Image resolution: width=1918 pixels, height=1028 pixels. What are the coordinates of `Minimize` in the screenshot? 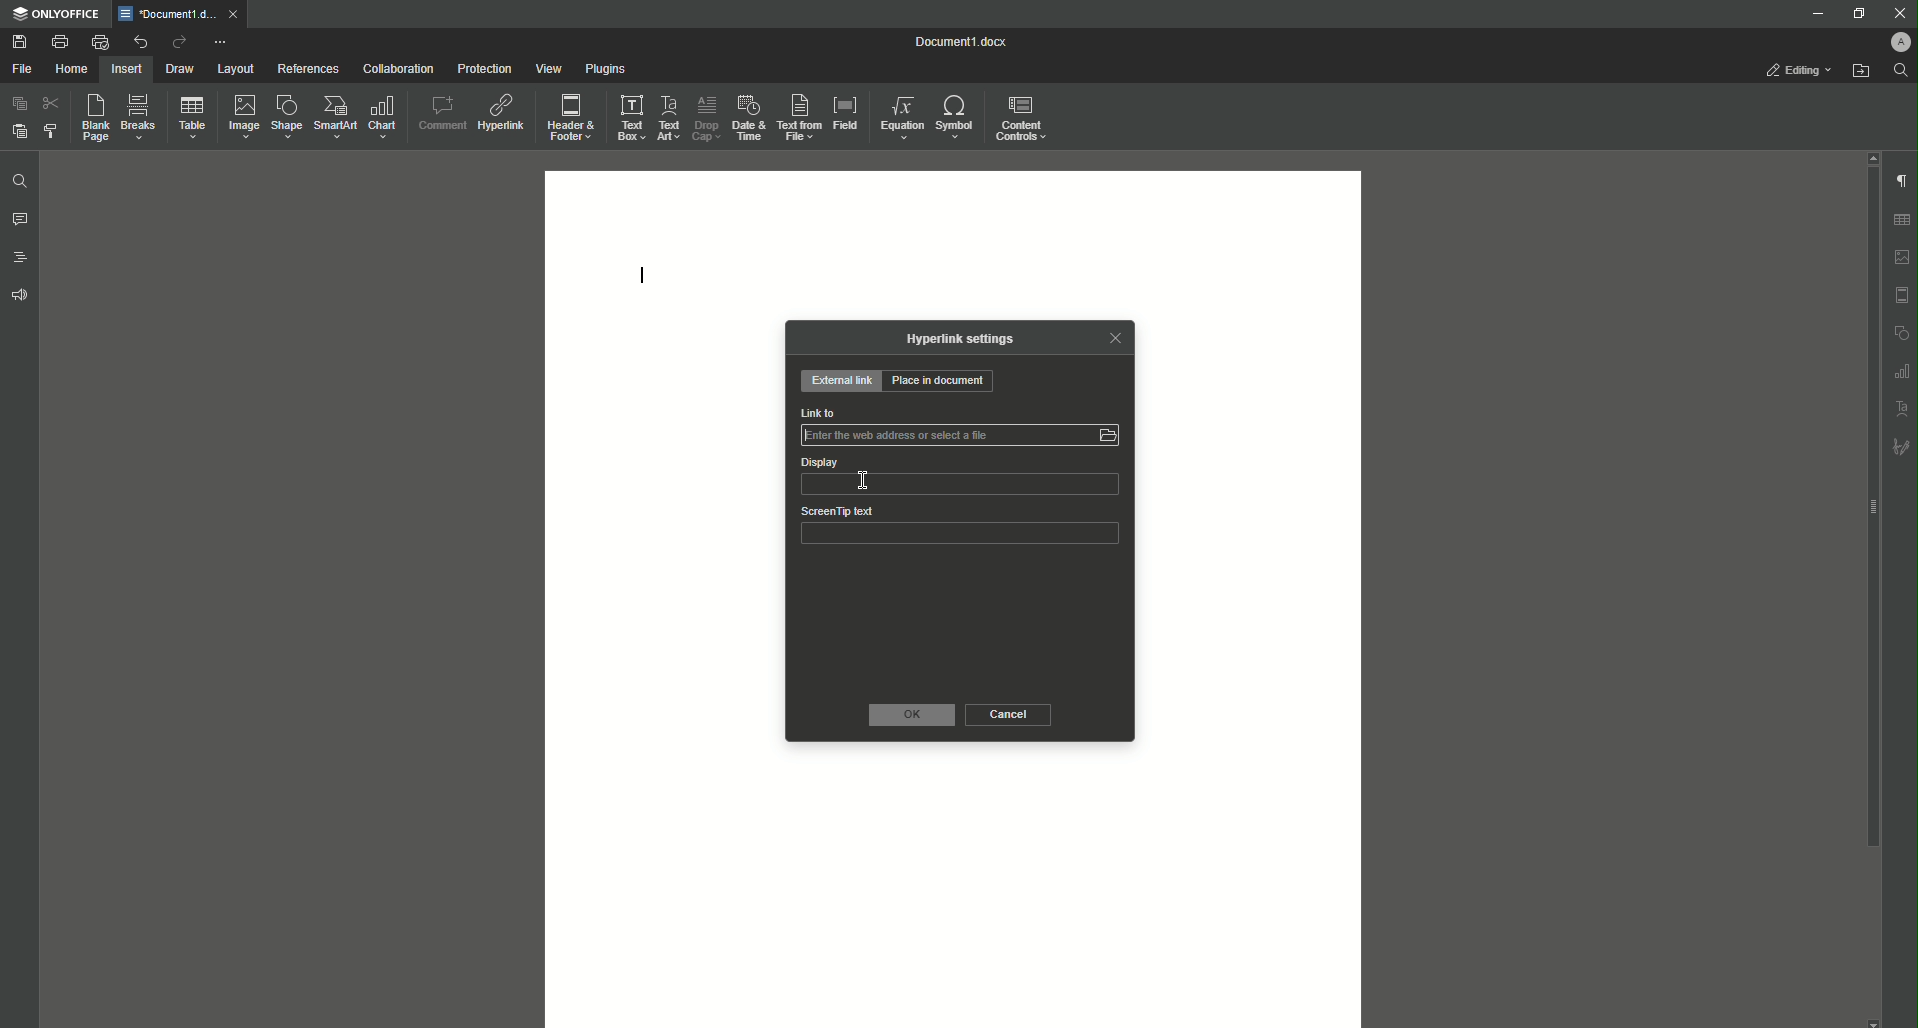 It's located at (1810, 13).